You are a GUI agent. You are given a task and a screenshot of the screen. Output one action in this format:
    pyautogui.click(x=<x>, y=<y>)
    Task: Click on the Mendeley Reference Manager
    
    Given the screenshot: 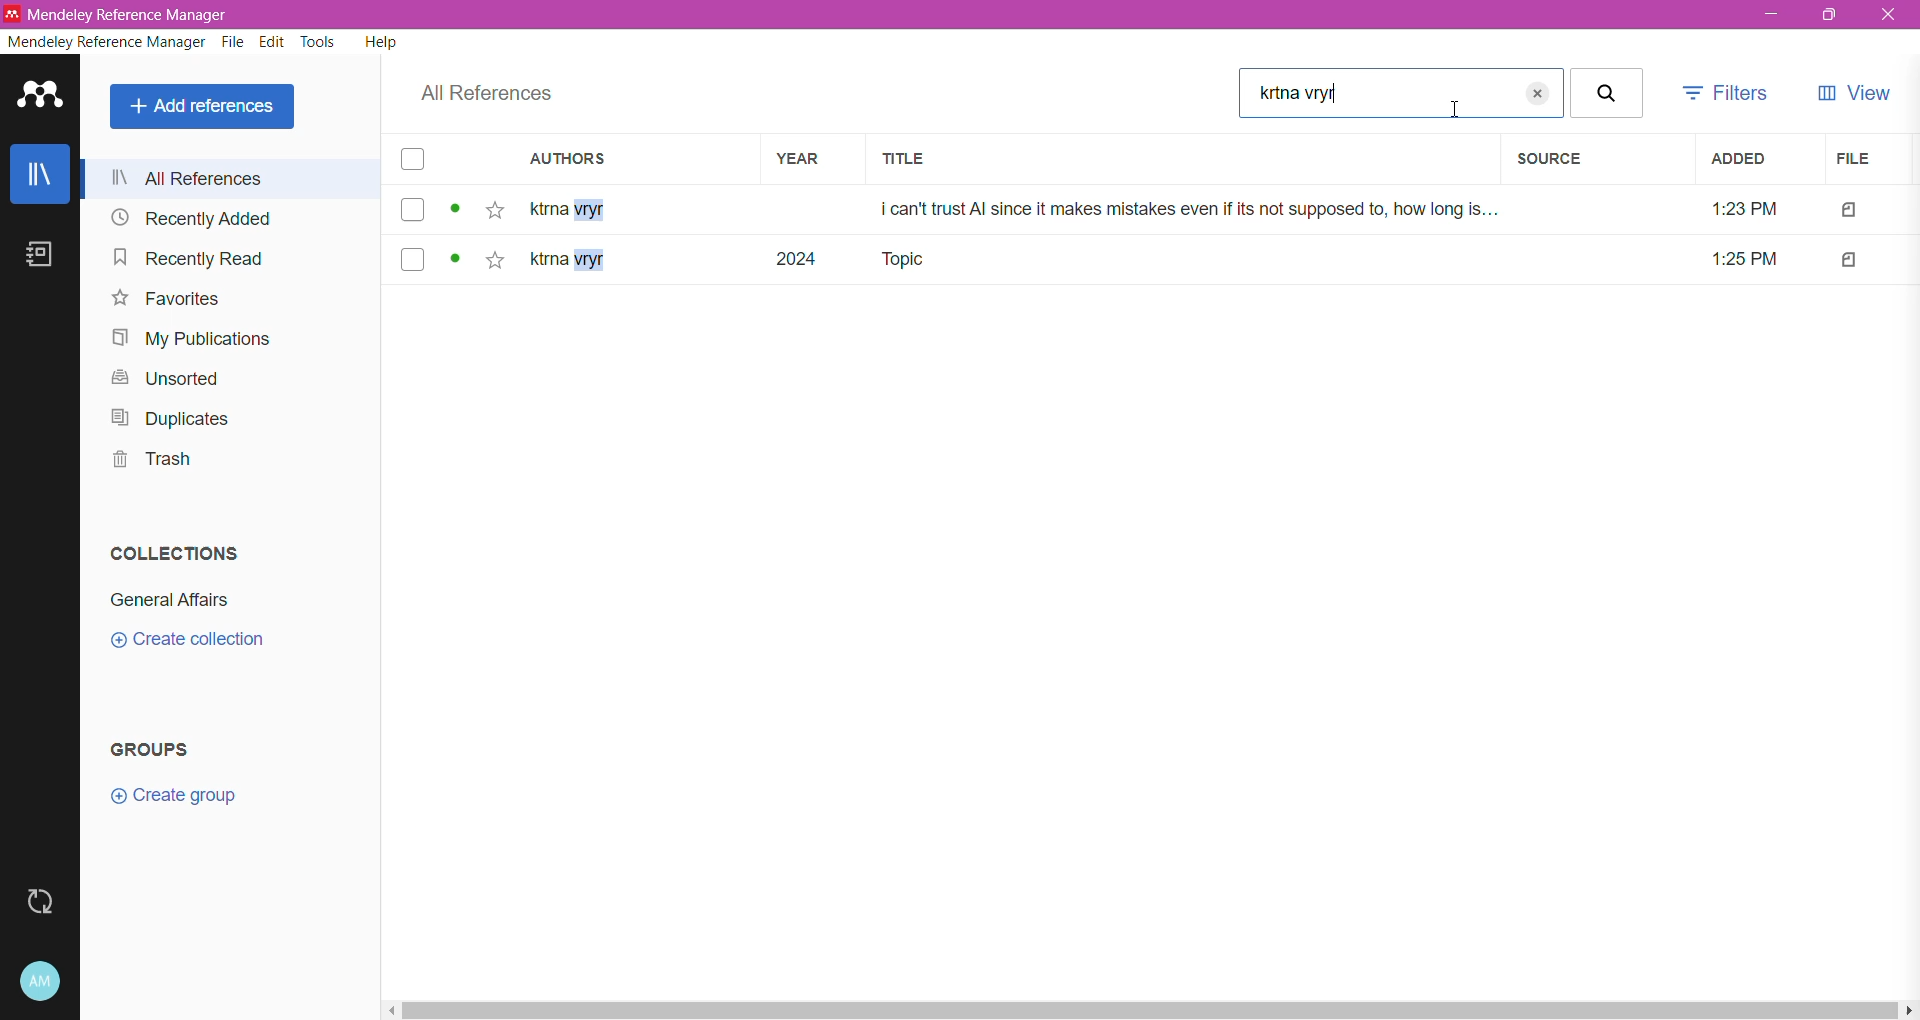 What is the action you would take?
    pyautogui.click(x=106, y=43)
    